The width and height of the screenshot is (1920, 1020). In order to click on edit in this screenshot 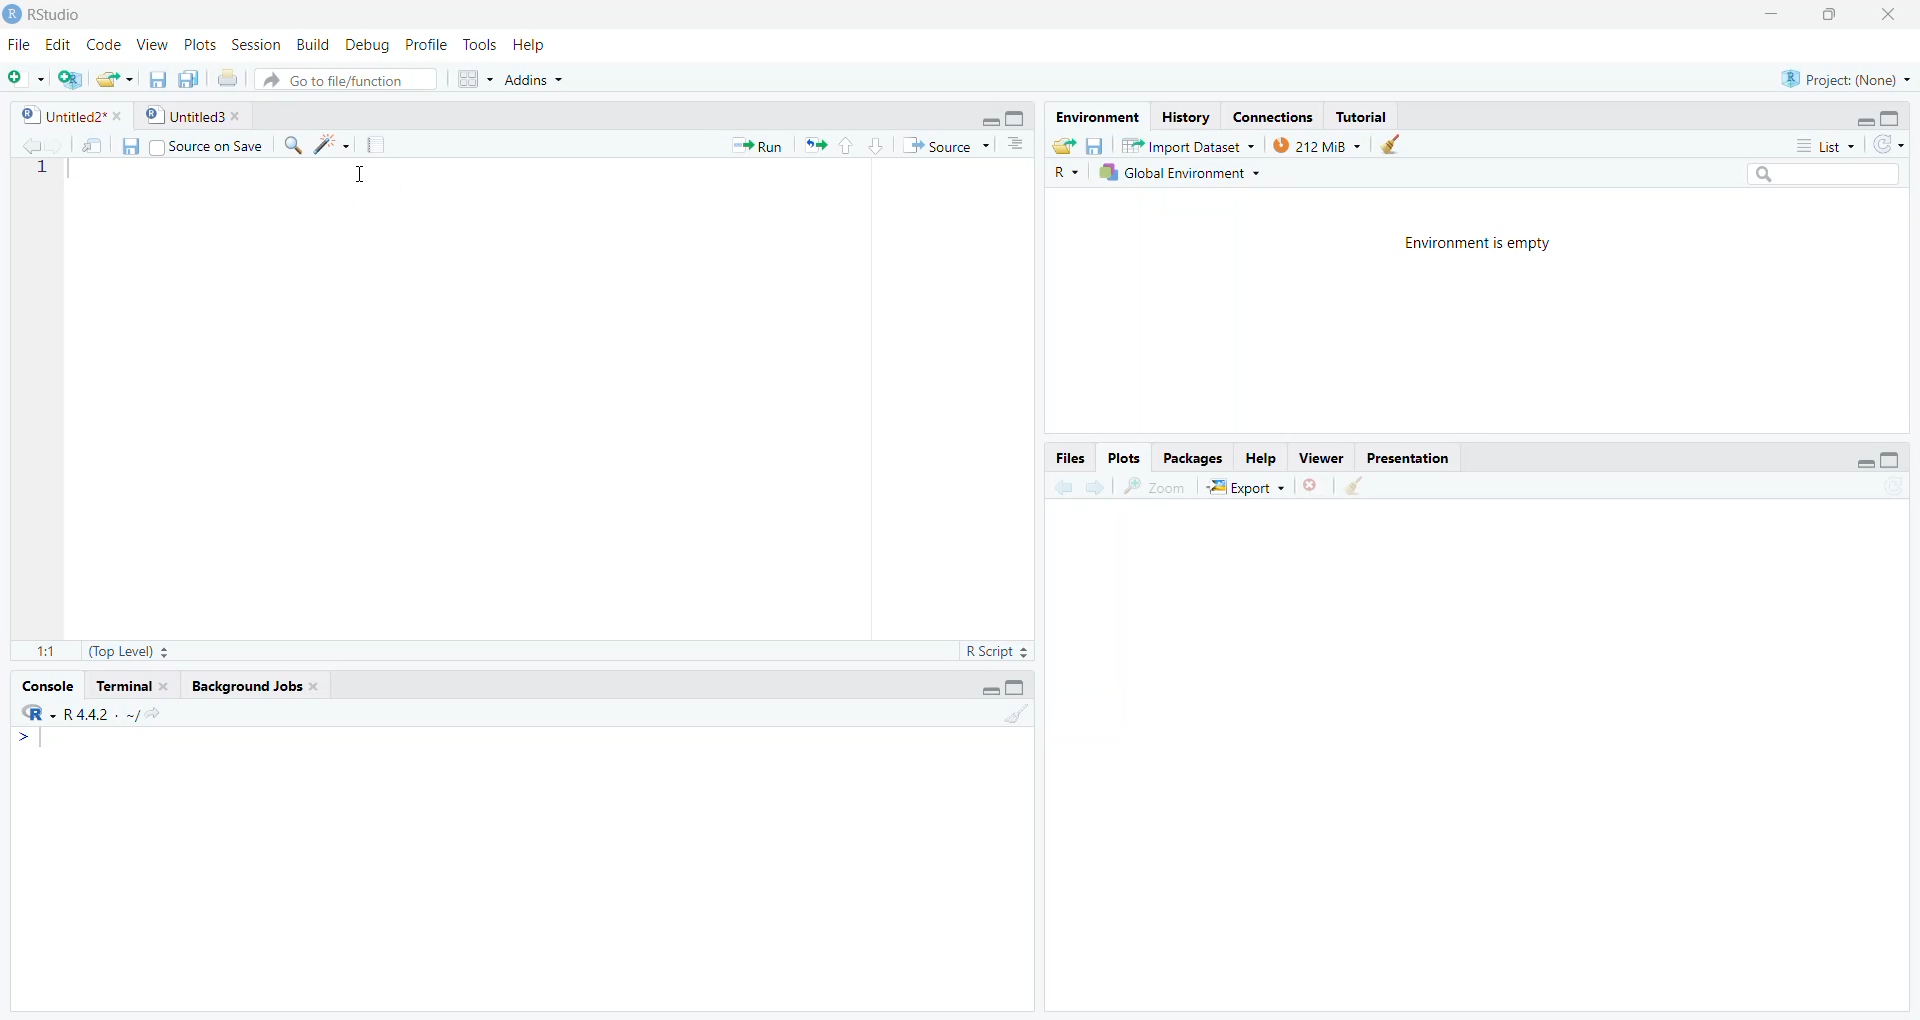, I will do `click(56, 42)`.